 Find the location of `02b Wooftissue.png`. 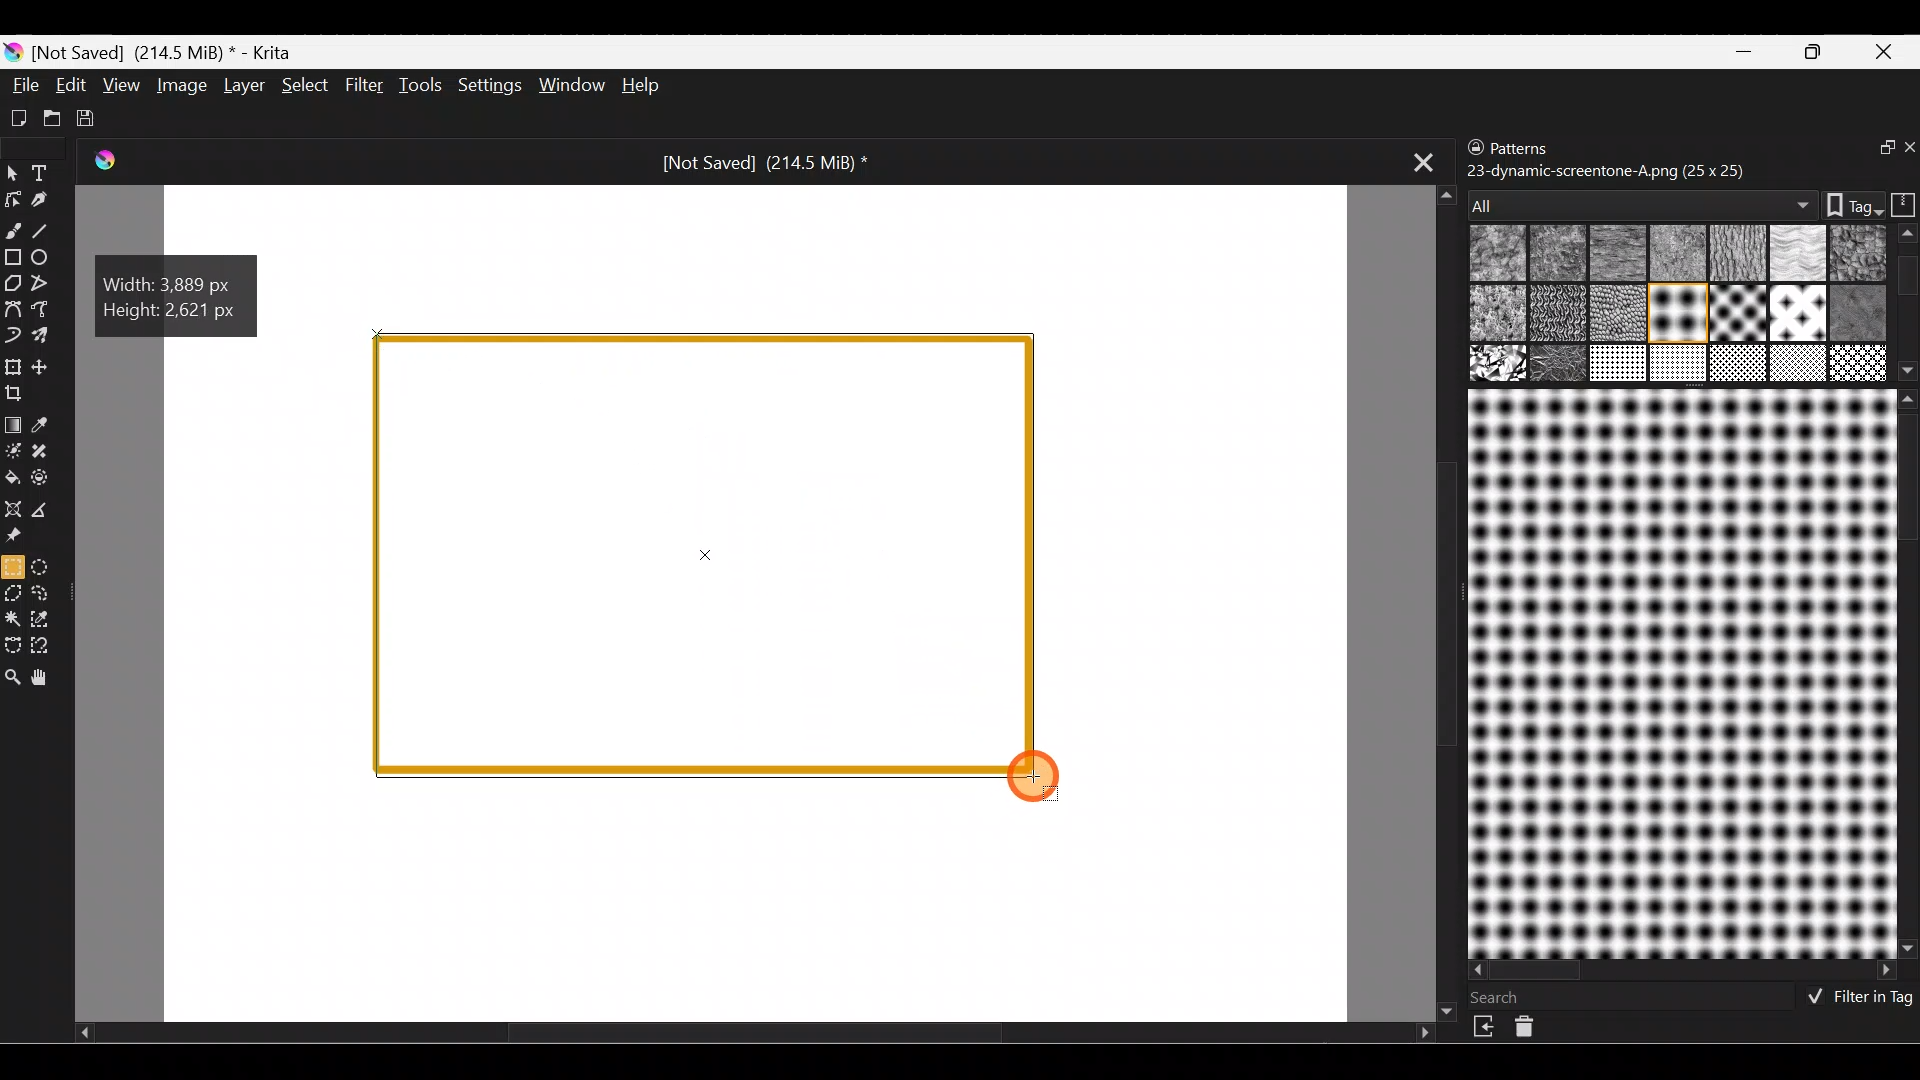

02b Wooftissue.png is located at coordinates (1613, 254).